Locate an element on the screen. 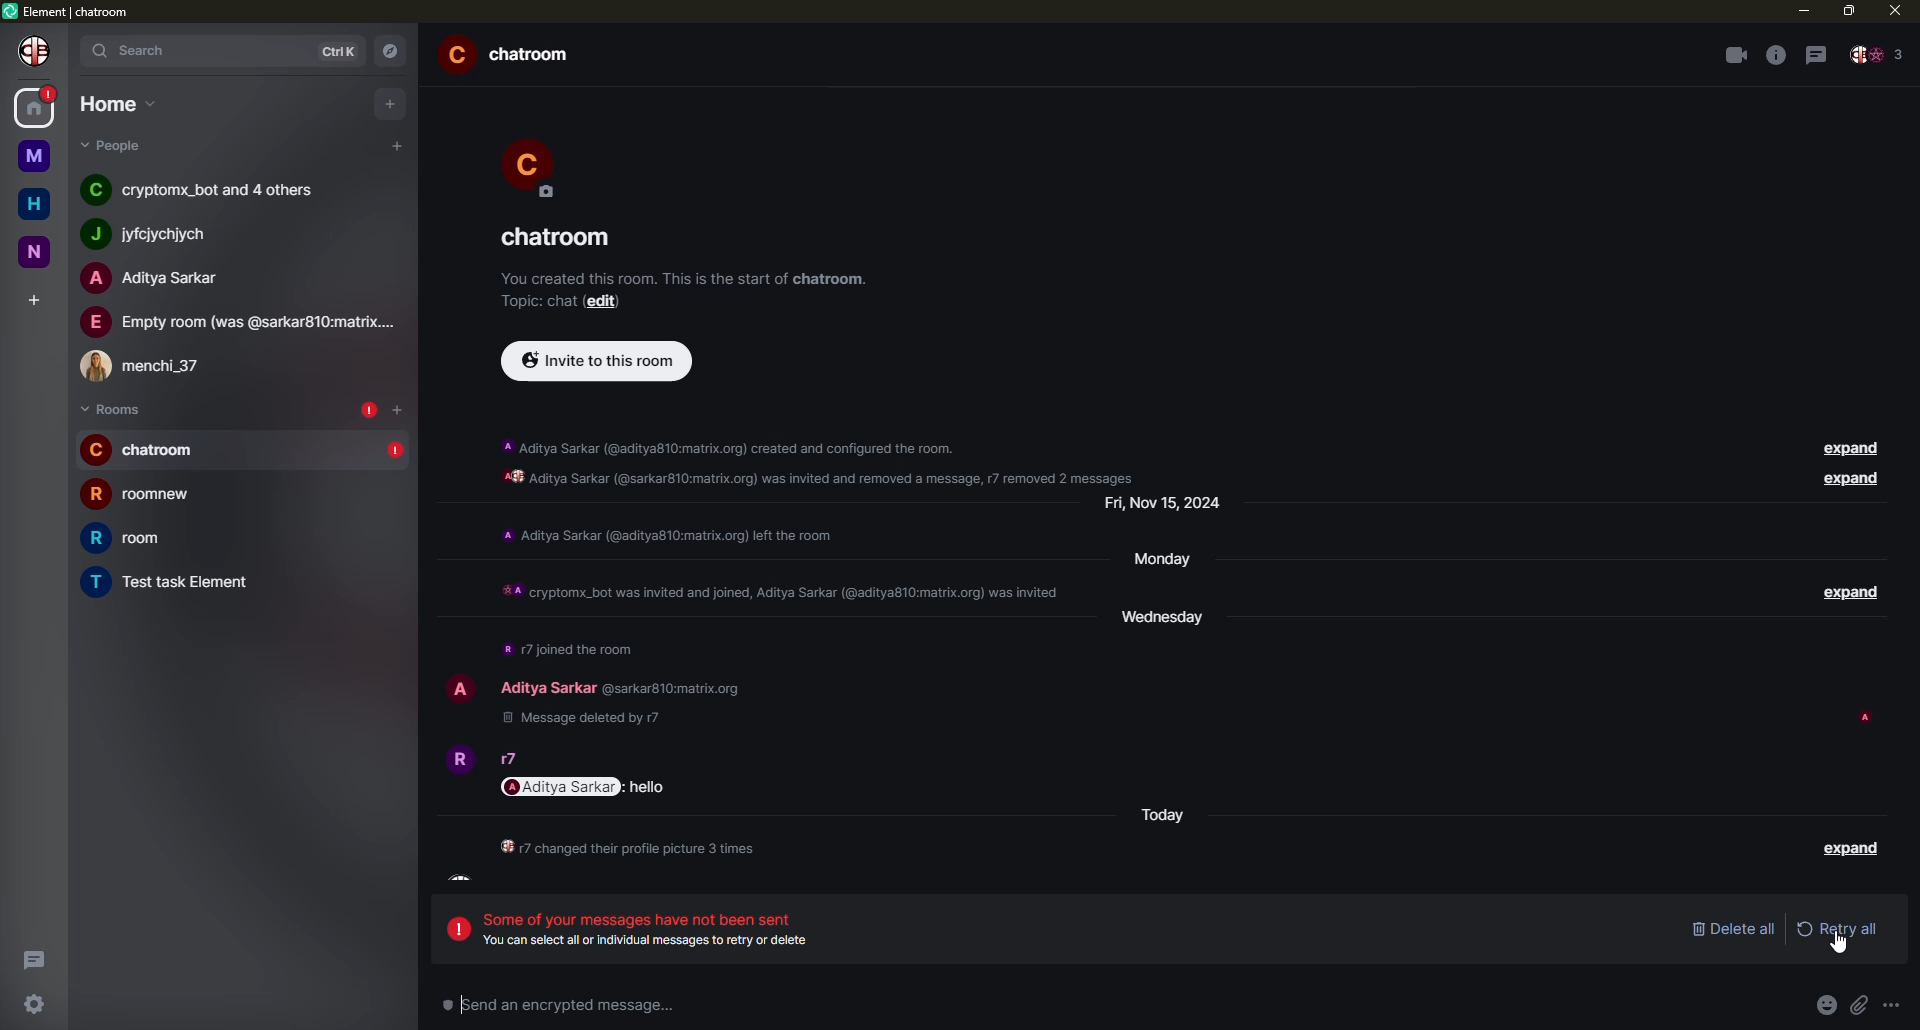 This screenshot has height=1030, width=1920. info is located at coordinates (1774, 55).